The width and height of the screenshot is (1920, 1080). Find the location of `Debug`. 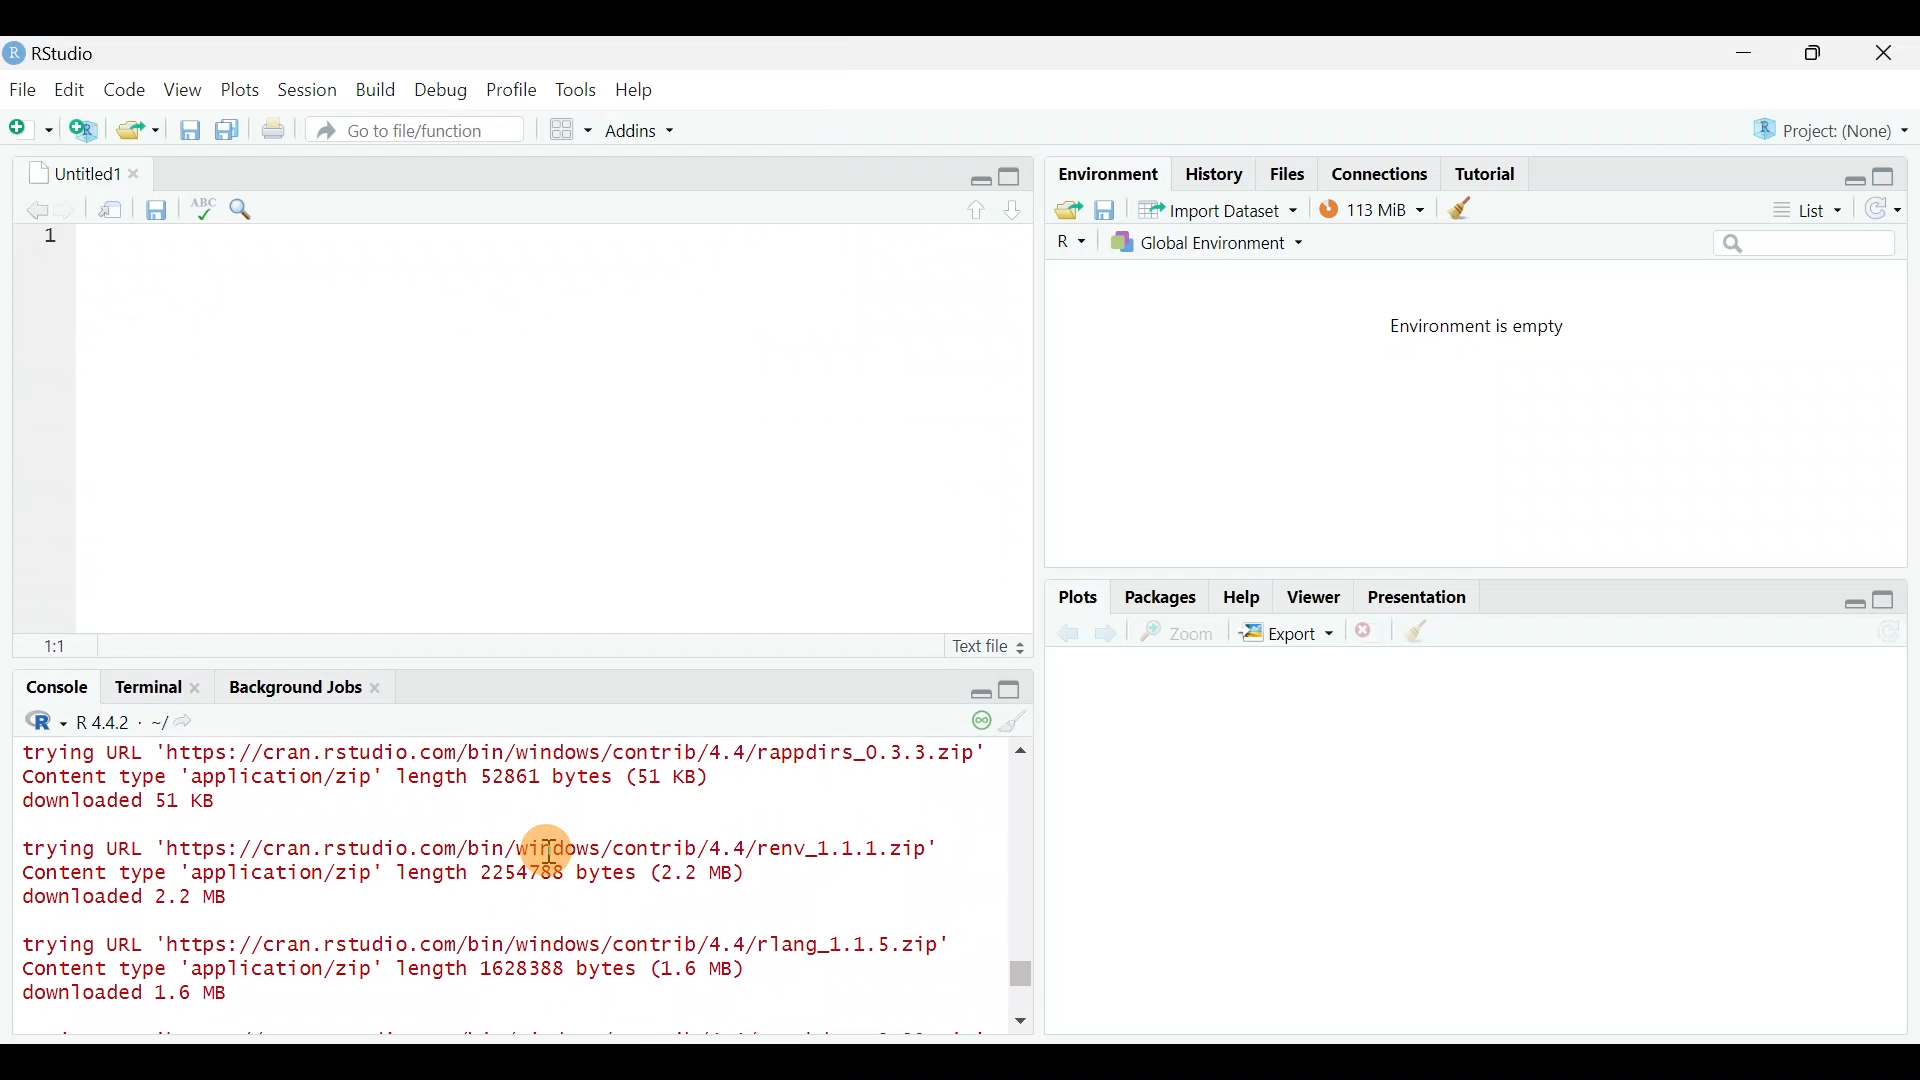

Debug is located at coordinates (439, 91).